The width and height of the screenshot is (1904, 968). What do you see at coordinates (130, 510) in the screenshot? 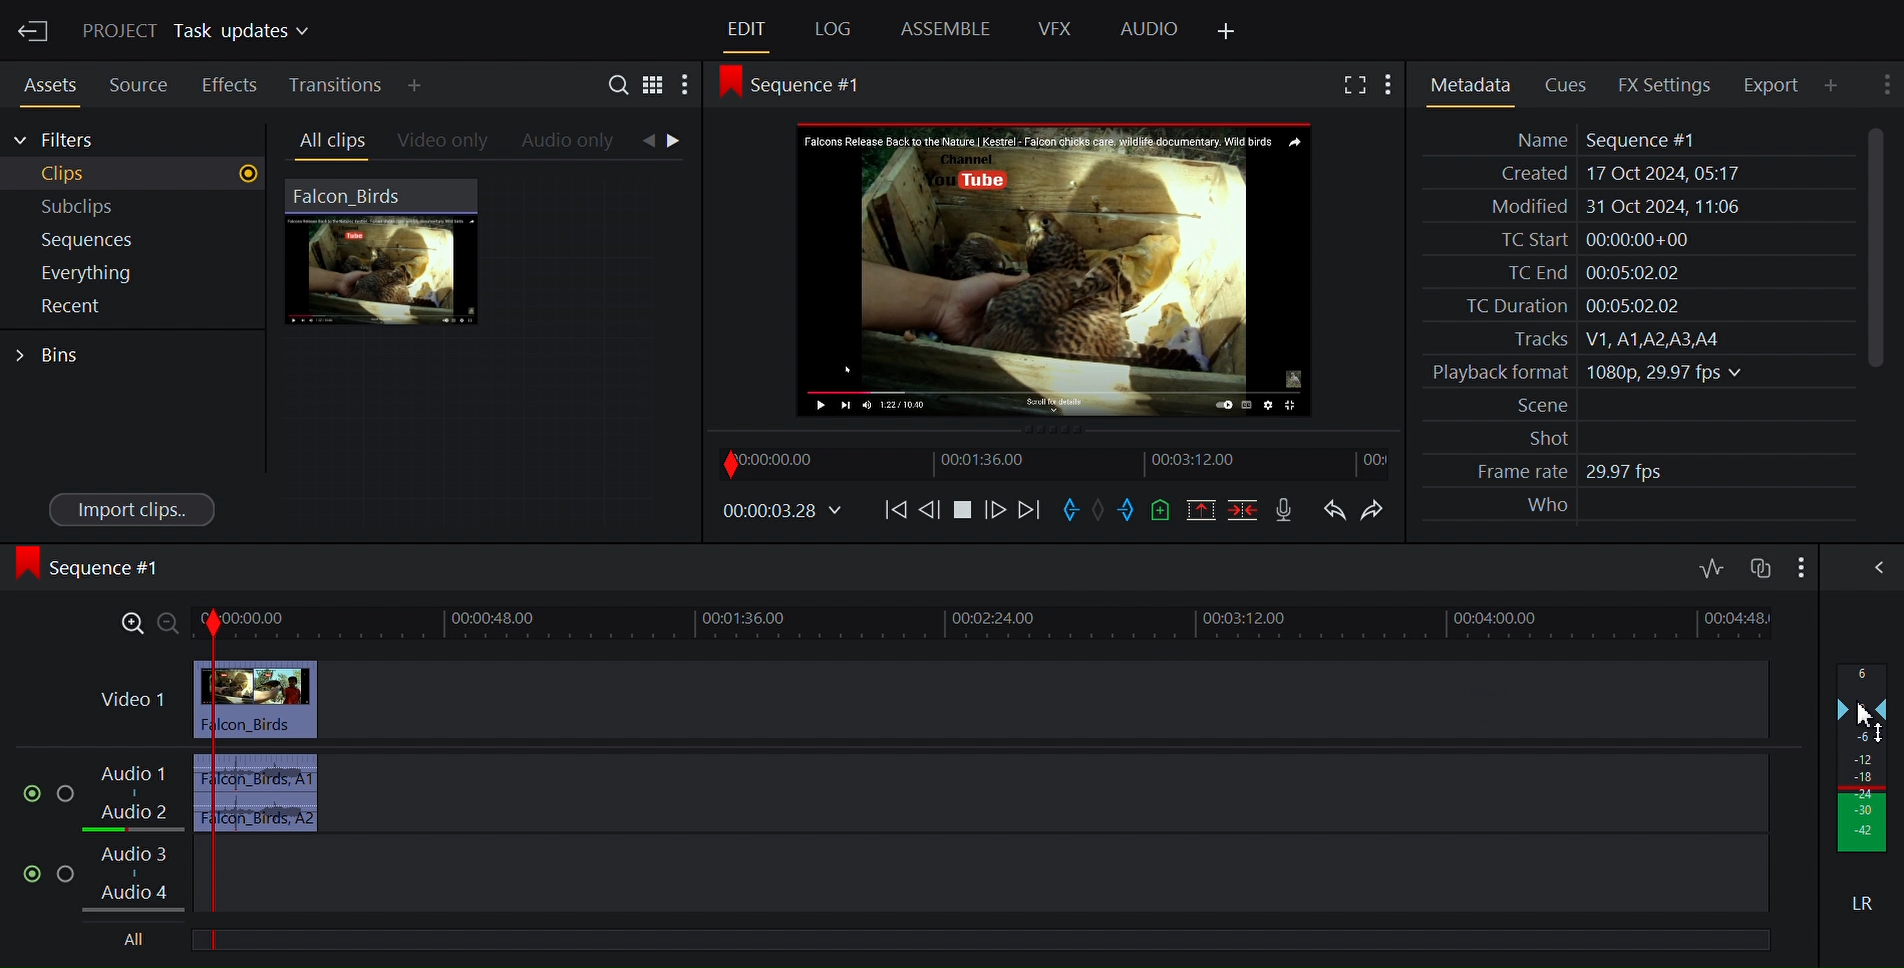
I see `Import clips` at bounding box center [130, 510].